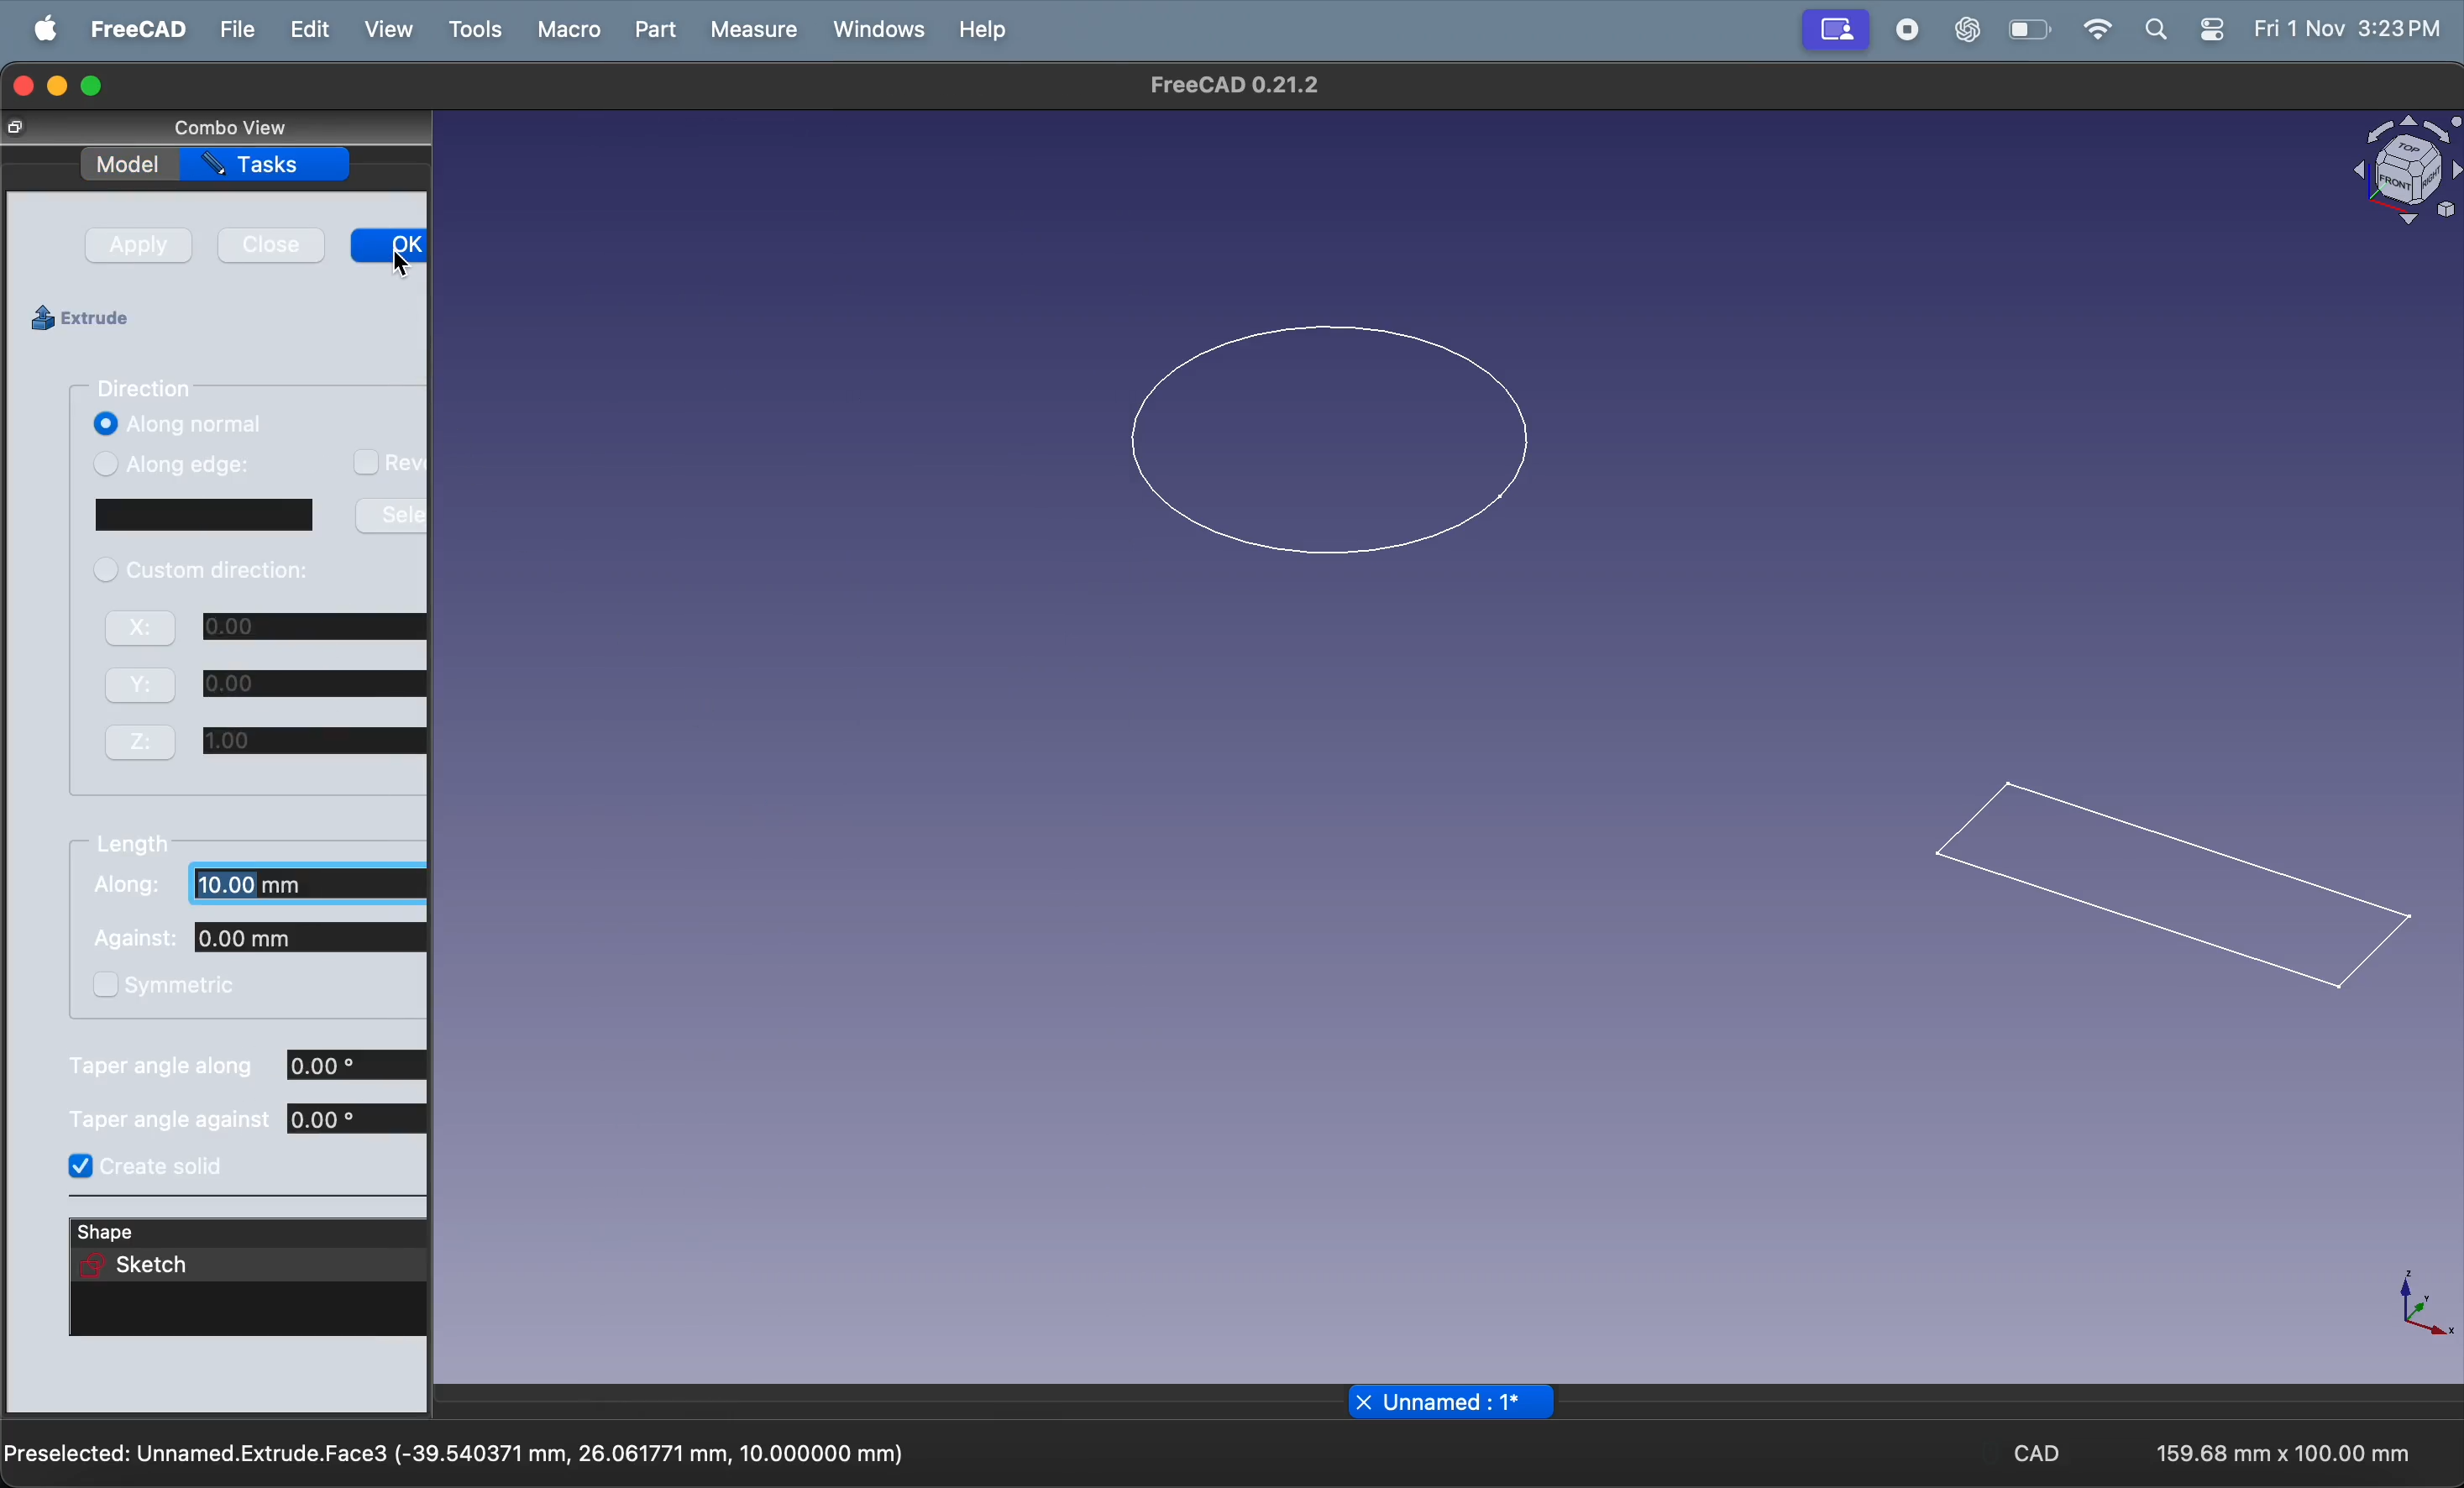 This screenshot has width=2464, height=1488. I want to click on Y:, so click(139, 686).